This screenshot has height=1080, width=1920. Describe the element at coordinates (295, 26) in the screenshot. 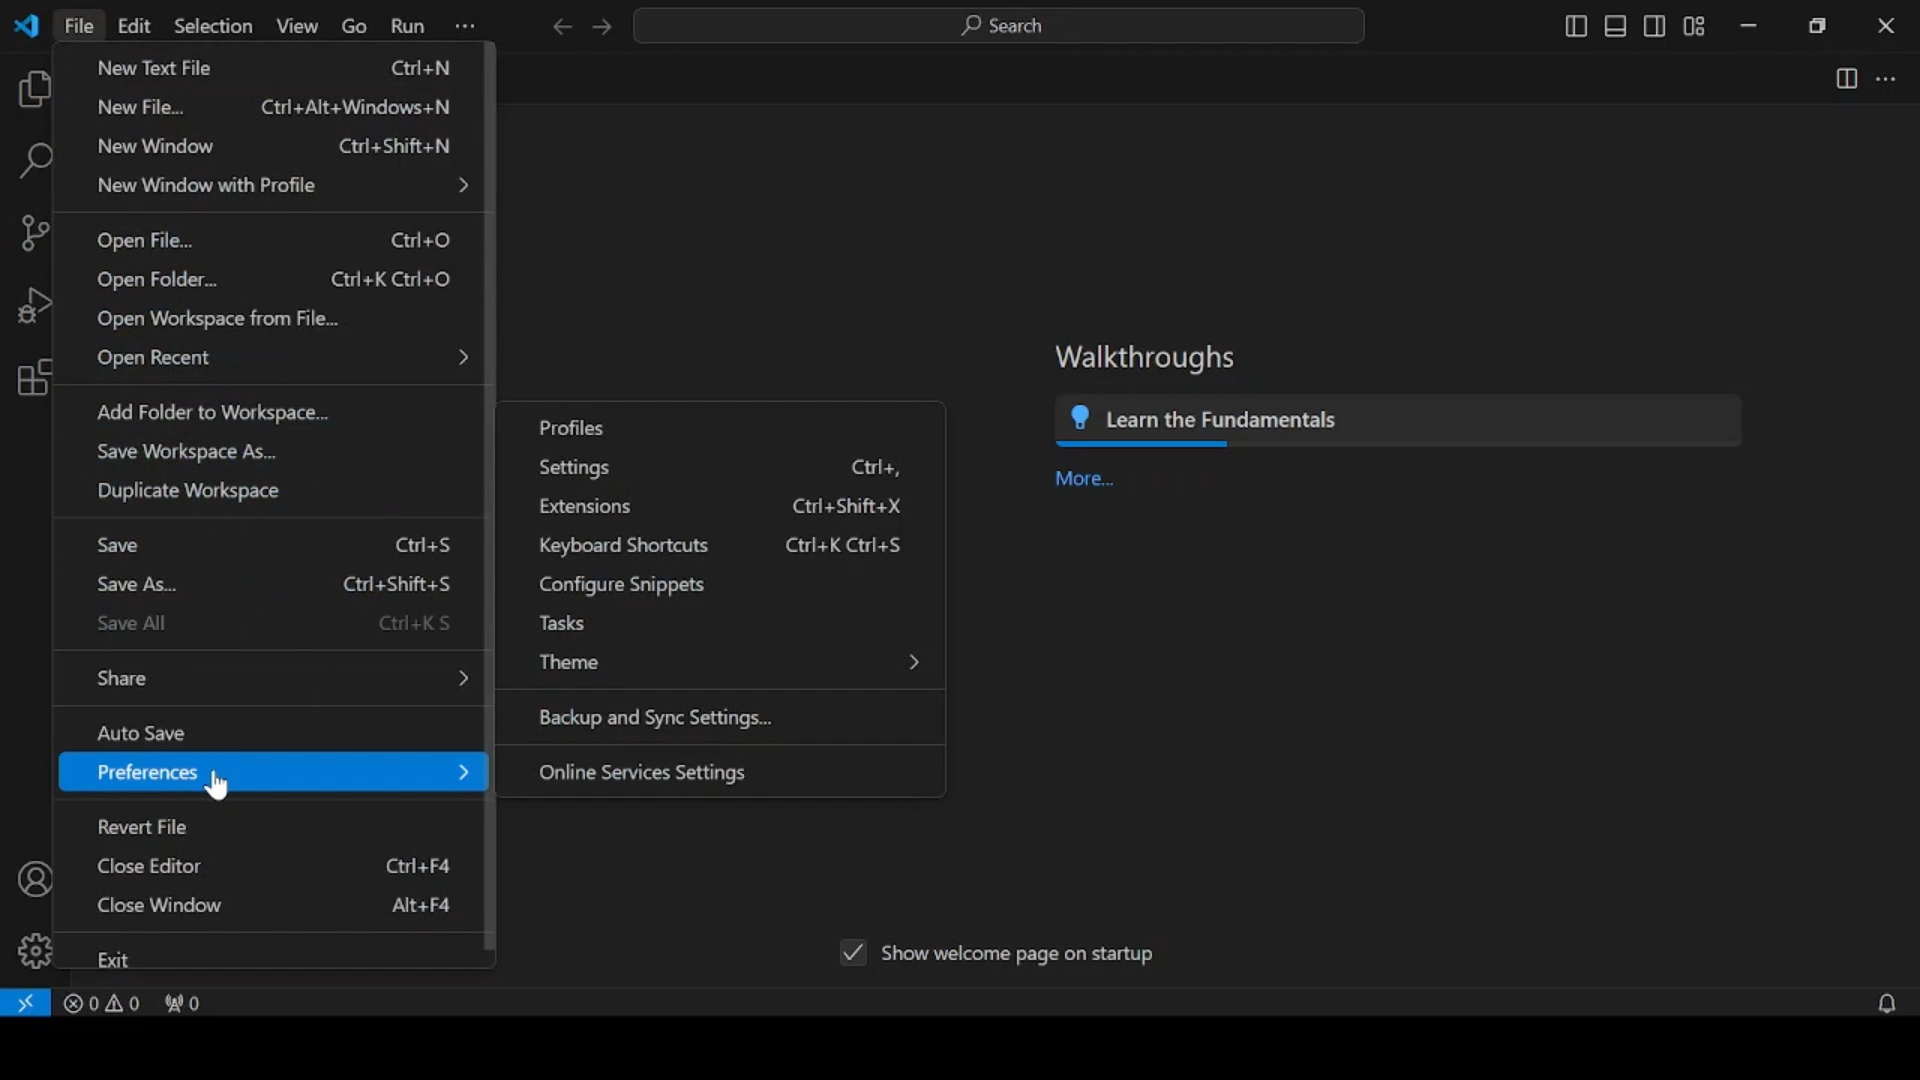

I see `view` at that location.